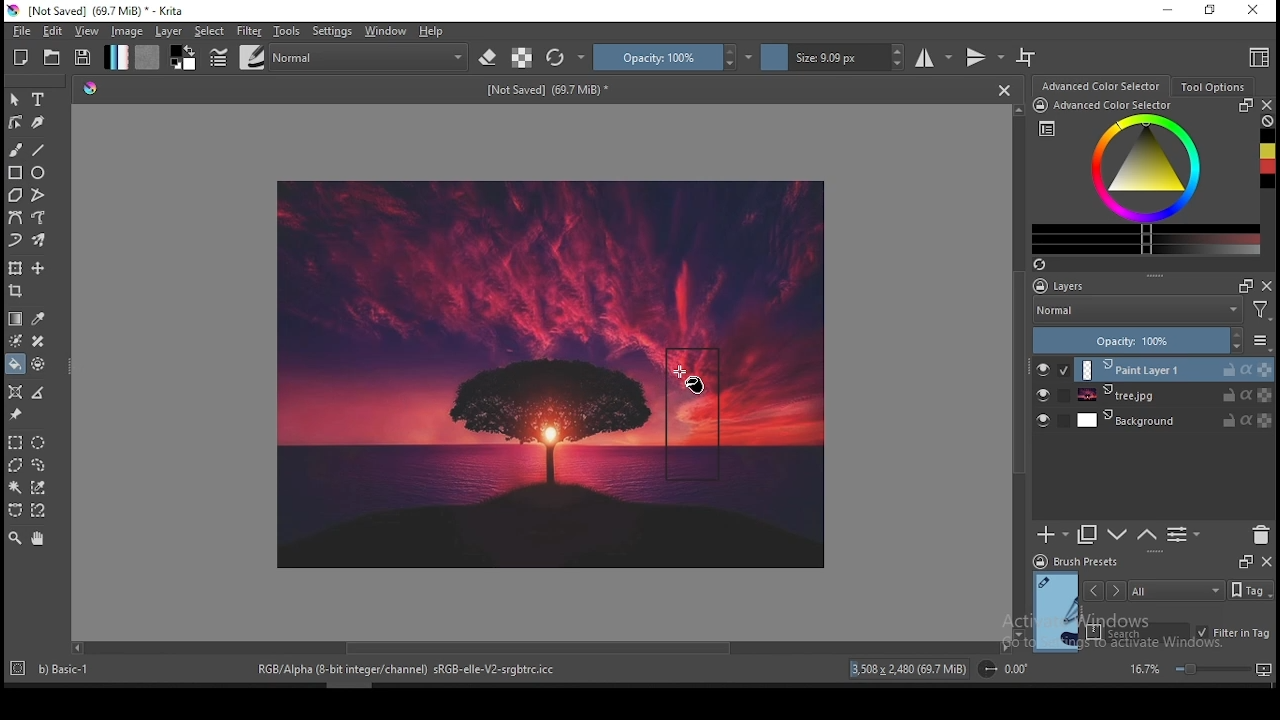  What do you see at coordinates (38, 194) in the screenshot?
I see `polyline tool` at bounding box center [38, 194].